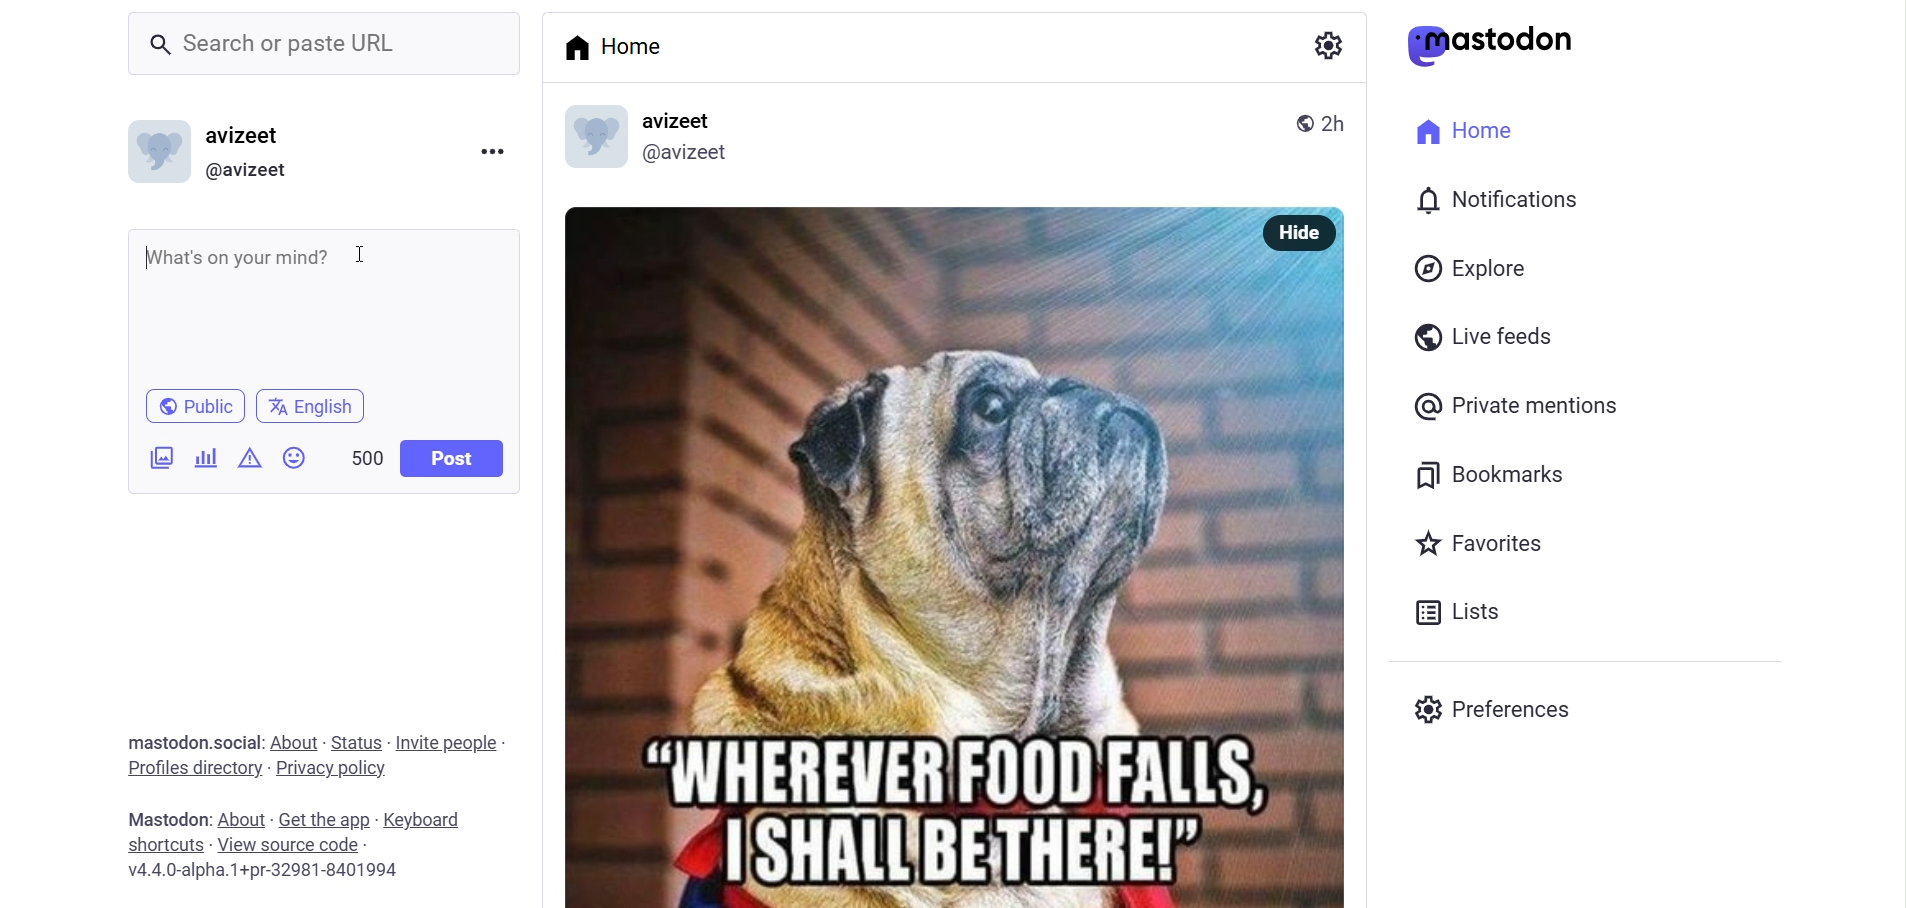 Image resolution: width=1906 pixels, height=908 pixels. Describe the element at coordinates (692, 154) in the screenshot. I see `@avizeet` at that location.